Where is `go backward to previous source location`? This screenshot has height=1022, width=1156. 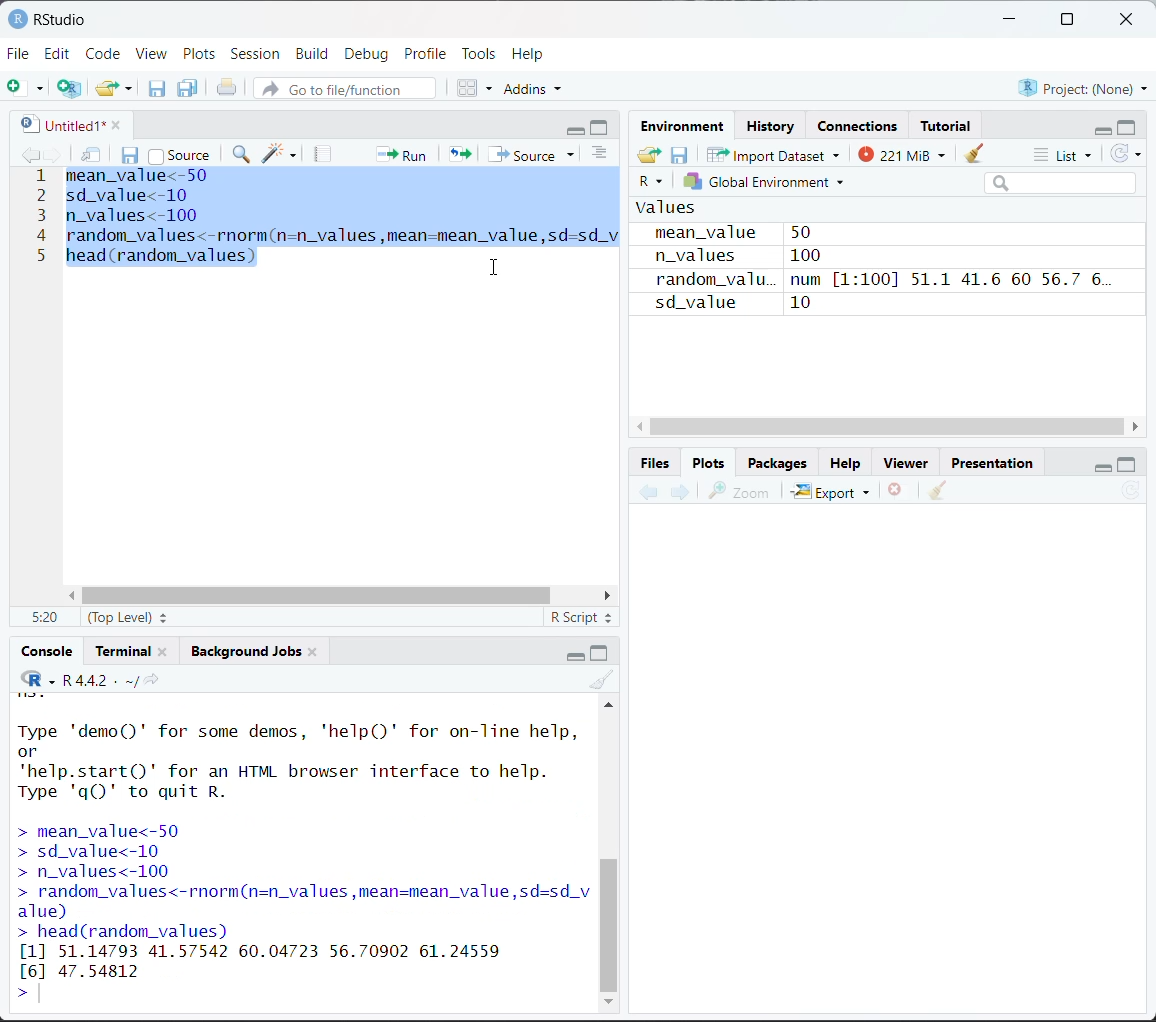 go backward to previous source location is located at coordinates (30, 156).